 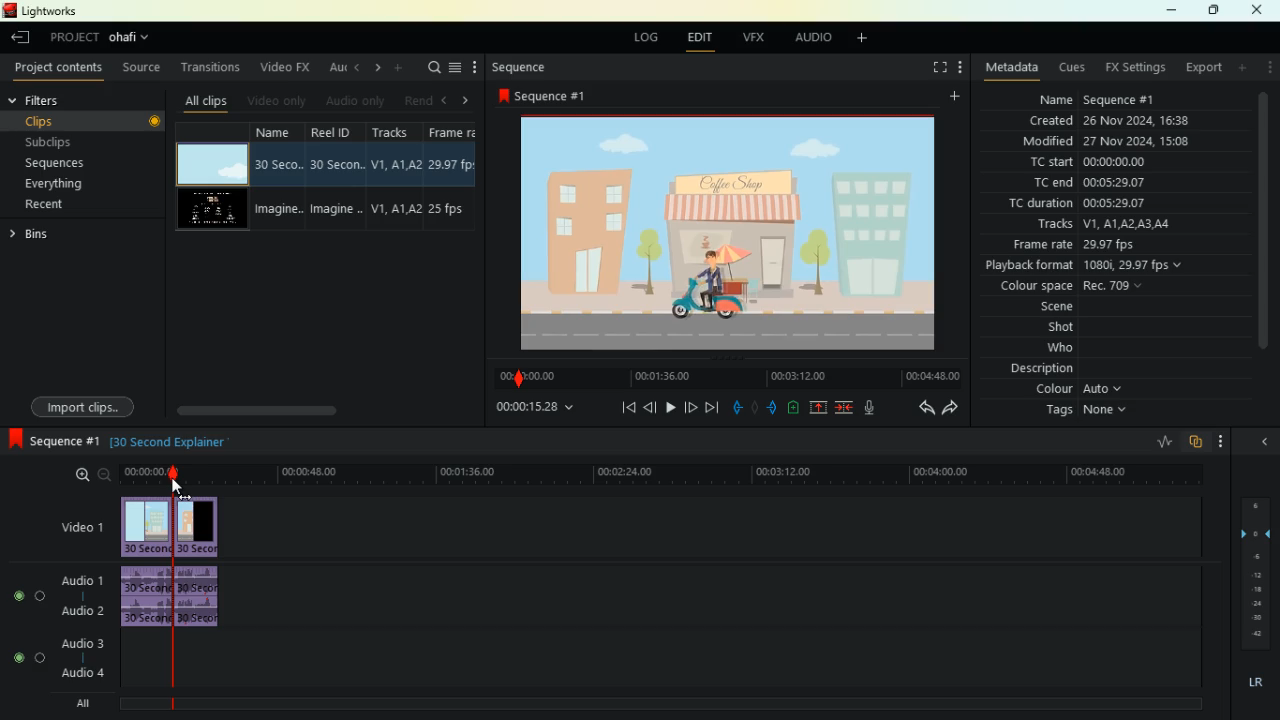 I want to click on colour space, so click(x=1030, y=286).